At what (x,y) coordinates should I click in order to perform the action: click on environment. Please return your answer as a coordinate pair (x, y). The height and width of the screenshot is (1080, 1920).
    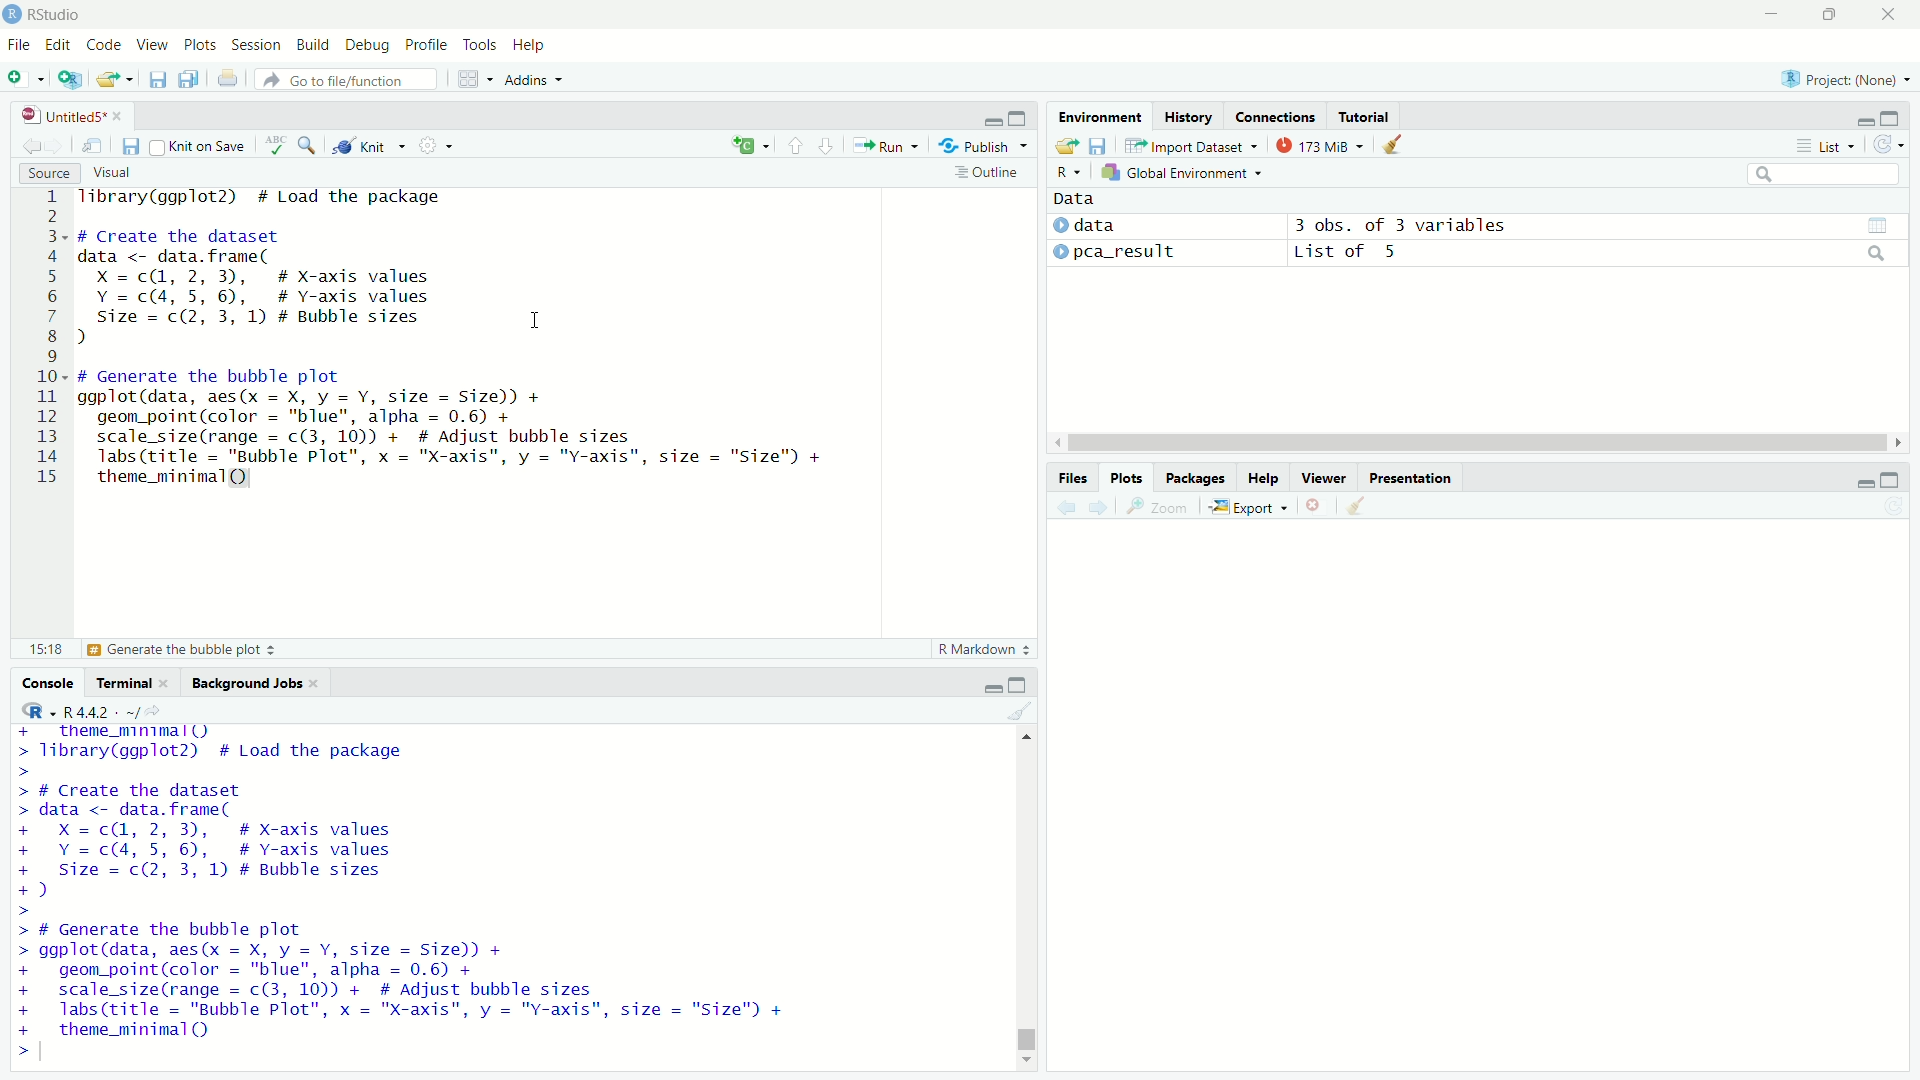
    Looking at the image, I should click on (1102, 117).